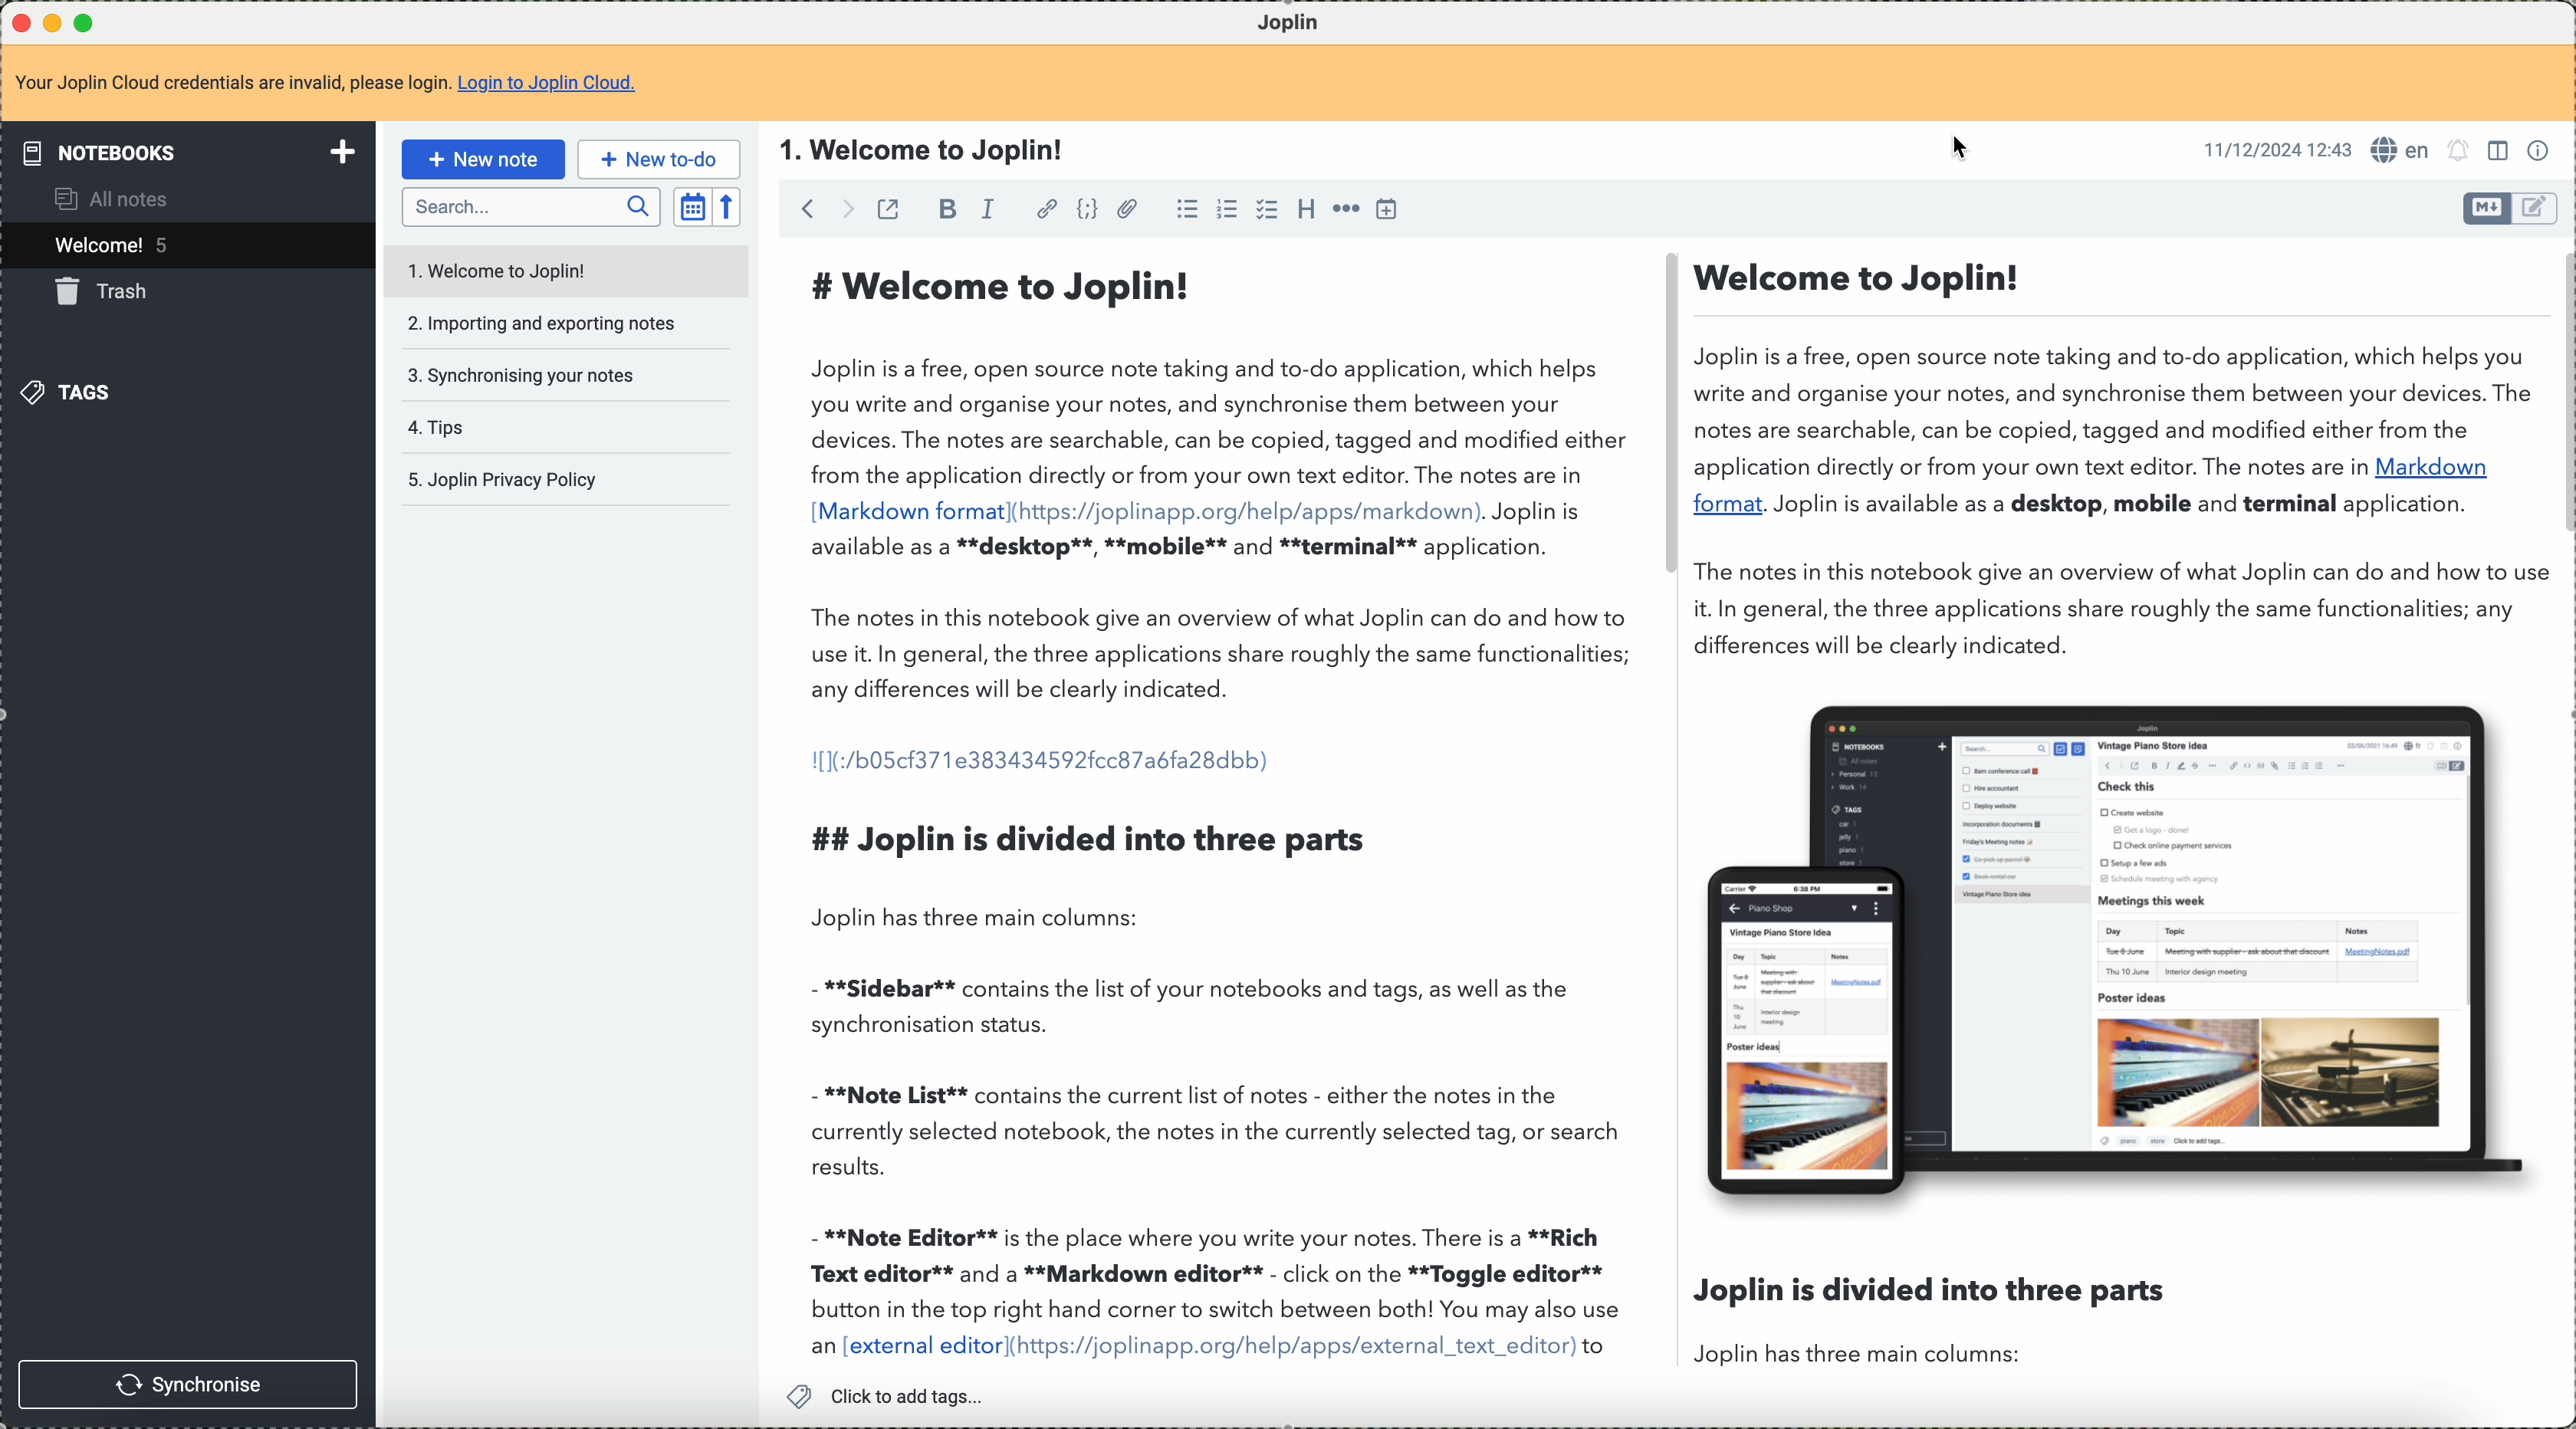 Image resolution: width=2576 pixels, height=1429 pixels. What do you see at coordinates (100, 25) in the screenshot?
I see `maximize Joplin` at bounding box center [100, 25].